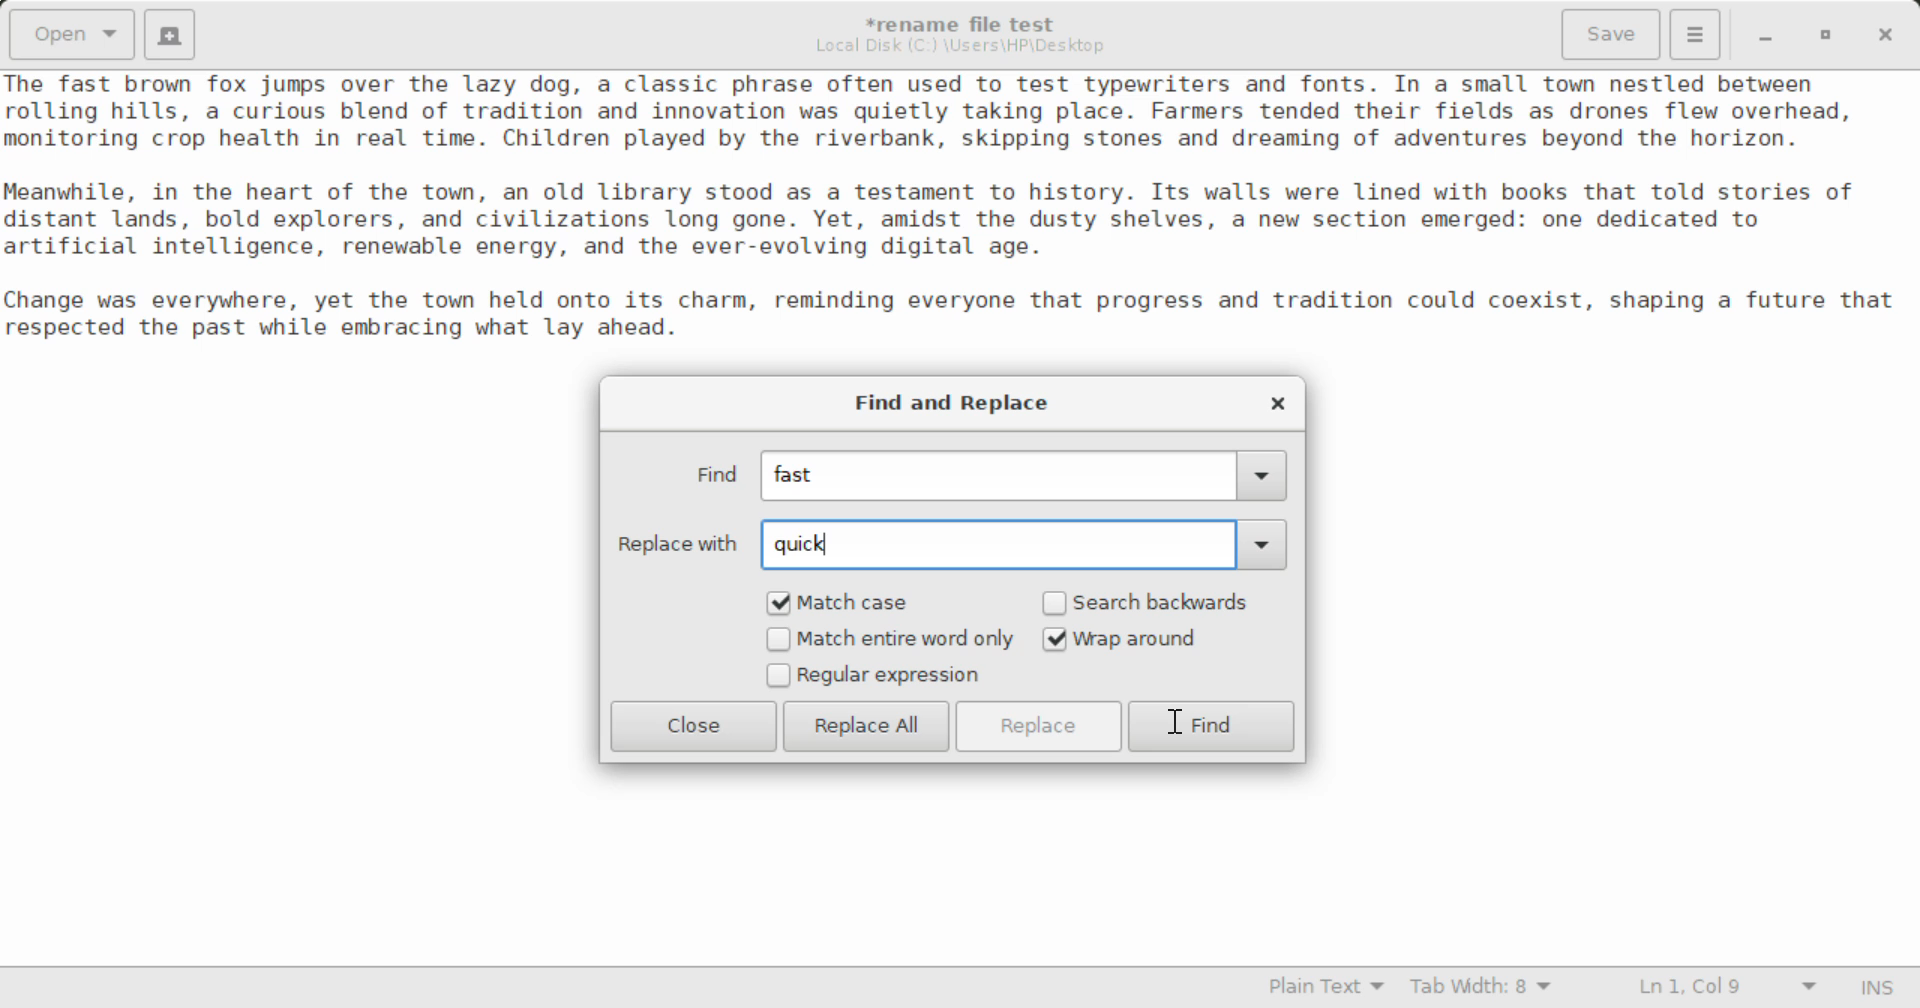  Describe the element at coordinates (973, 24) in the screenshot. I see `*rename file test` at that location.